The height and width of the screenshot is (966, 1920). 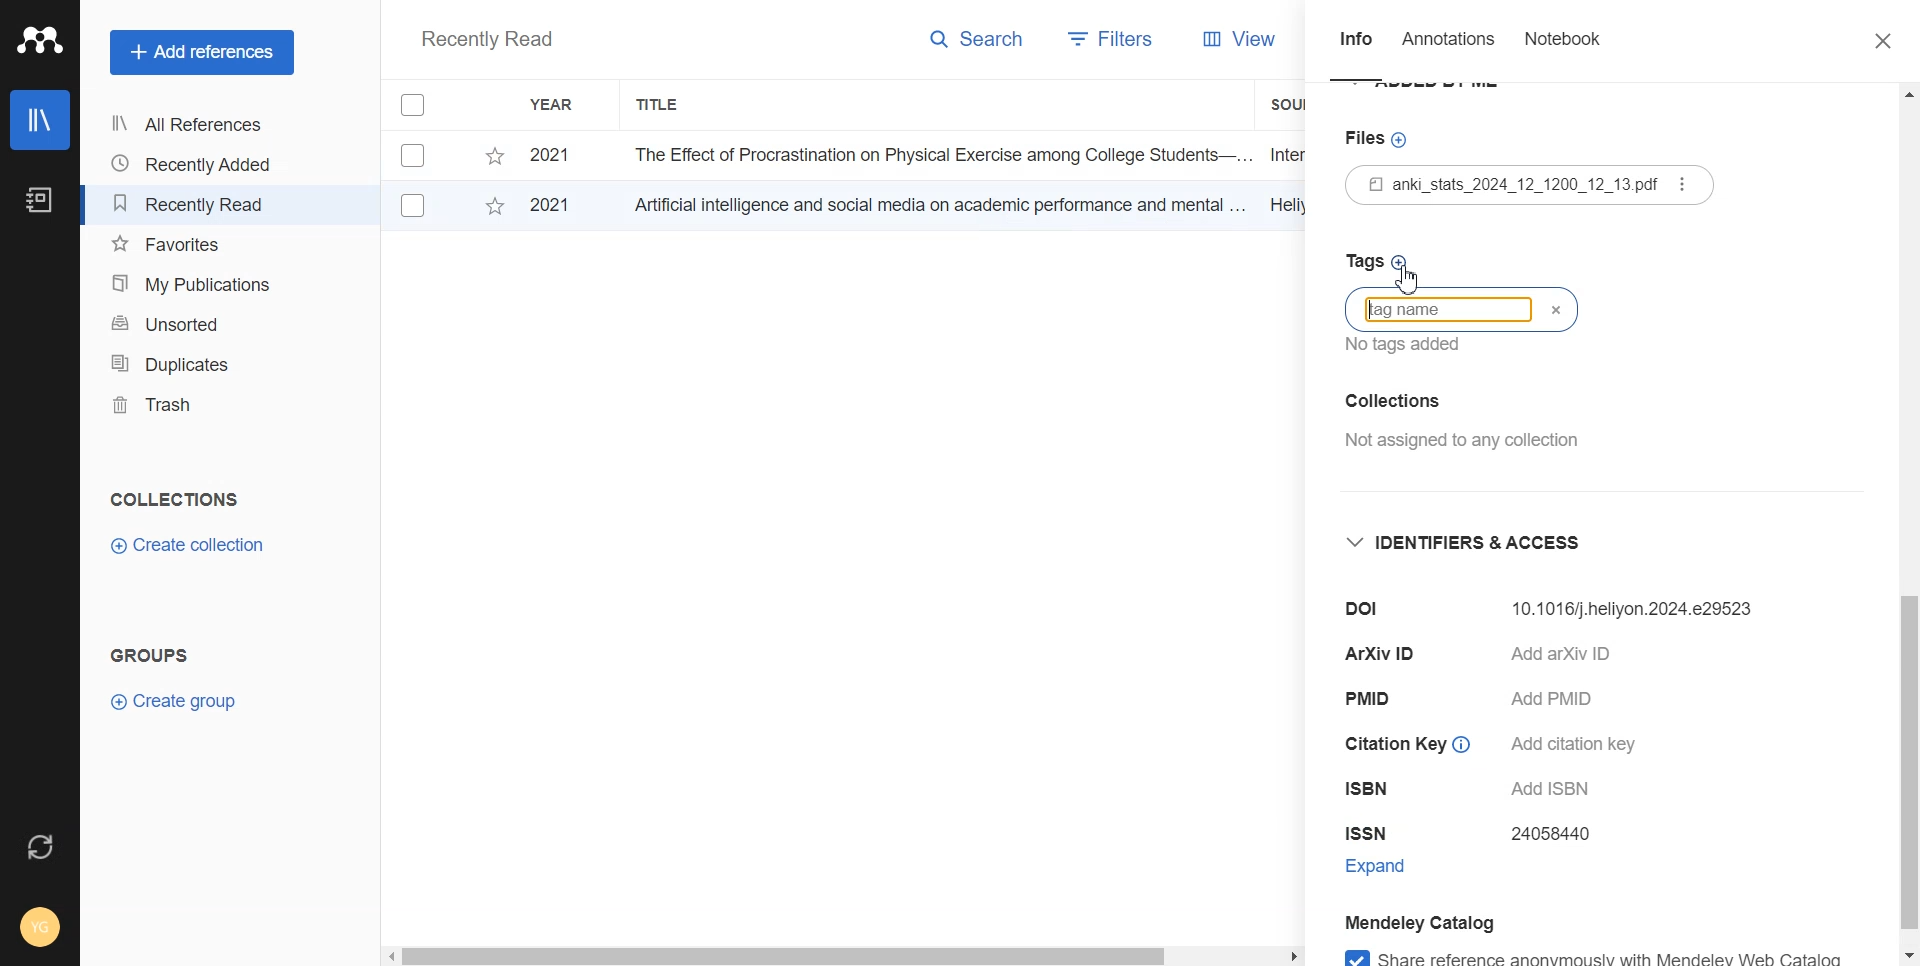 I want to click on Info, so click(x=1356, y=45).